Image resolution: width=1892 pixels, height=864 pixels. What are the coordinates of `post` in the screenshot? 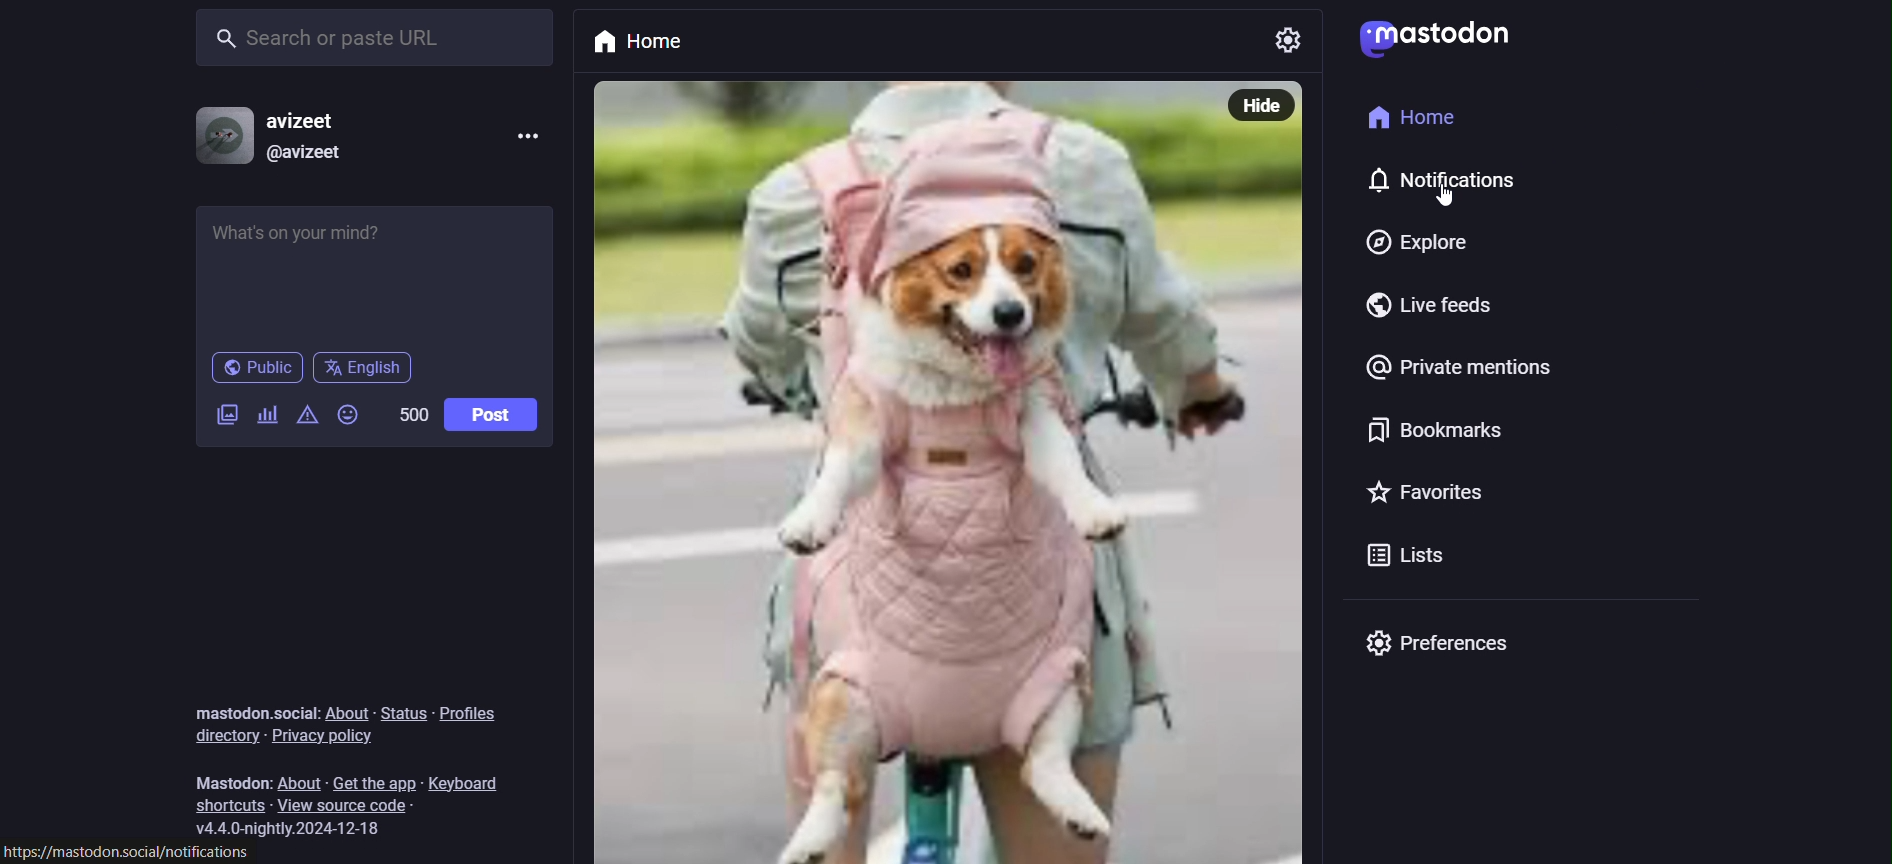 It's located at (491, 415).